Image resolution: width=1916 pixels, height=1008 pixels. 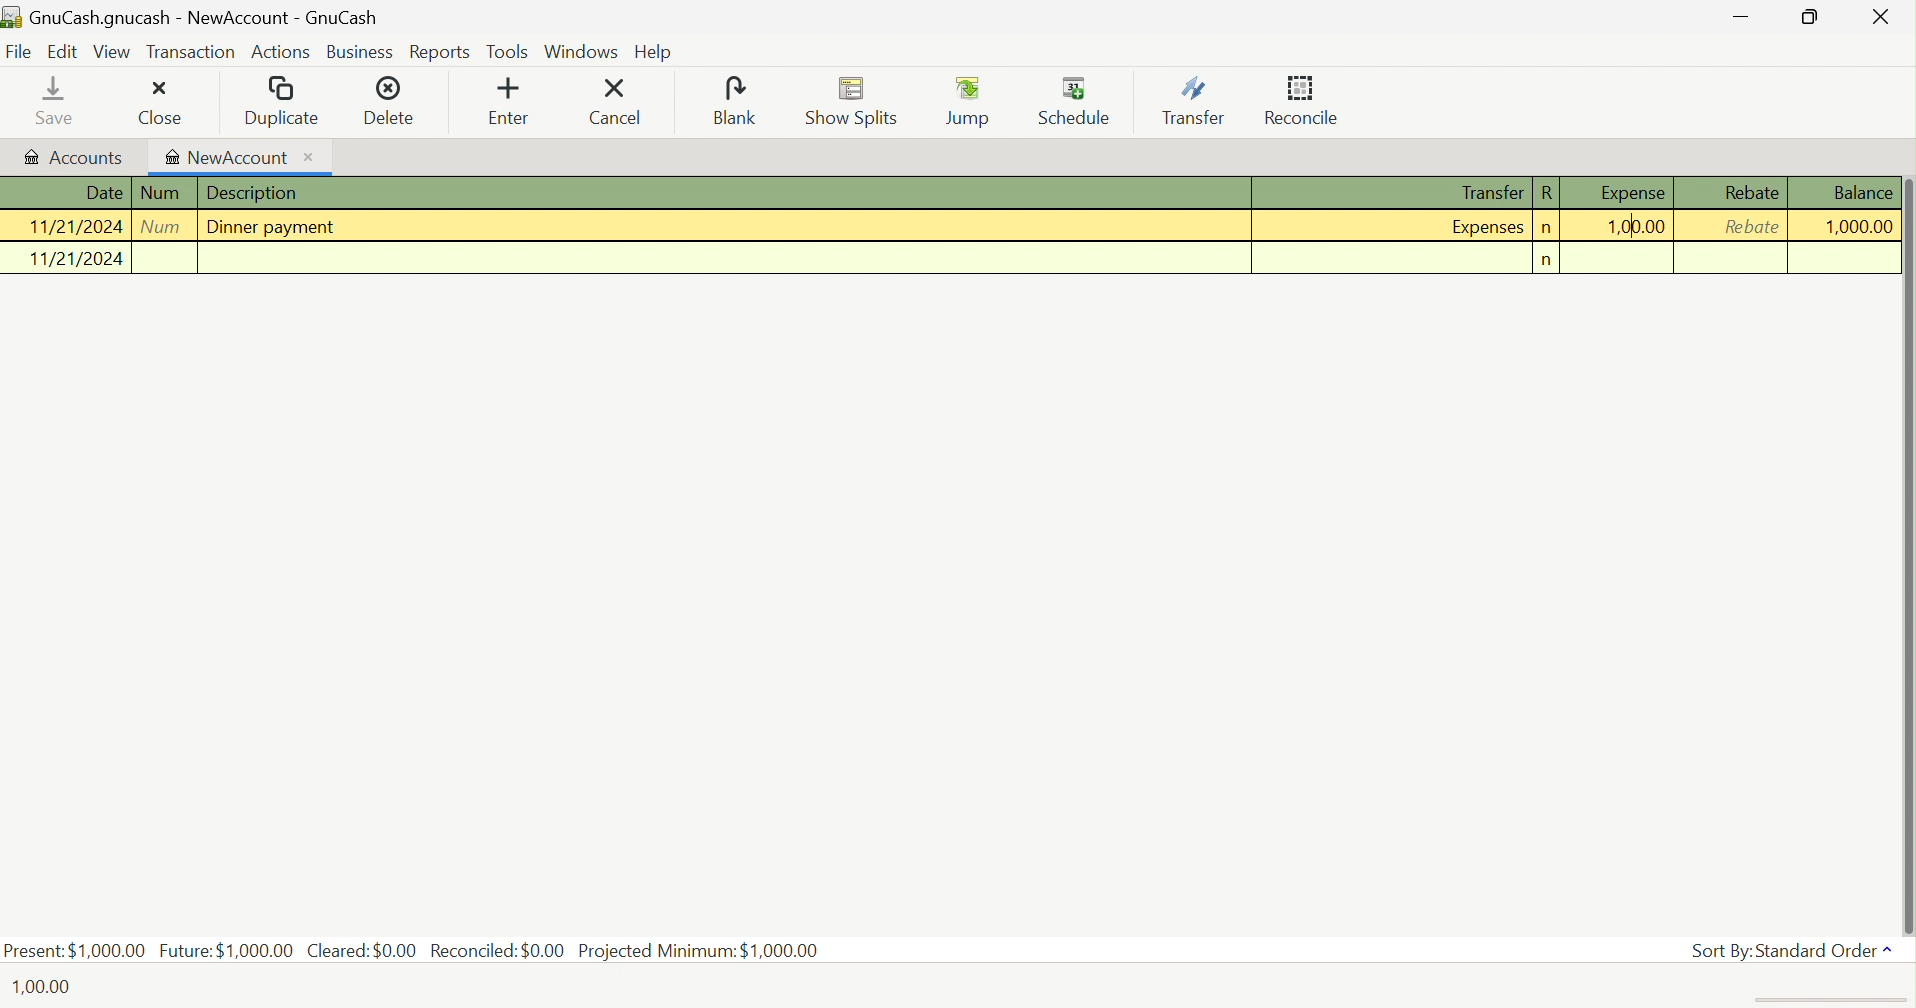 What do you see at coordinates (239, 156) in the screenshot?
I see `NewAccount` at bounding box center [239, 156].